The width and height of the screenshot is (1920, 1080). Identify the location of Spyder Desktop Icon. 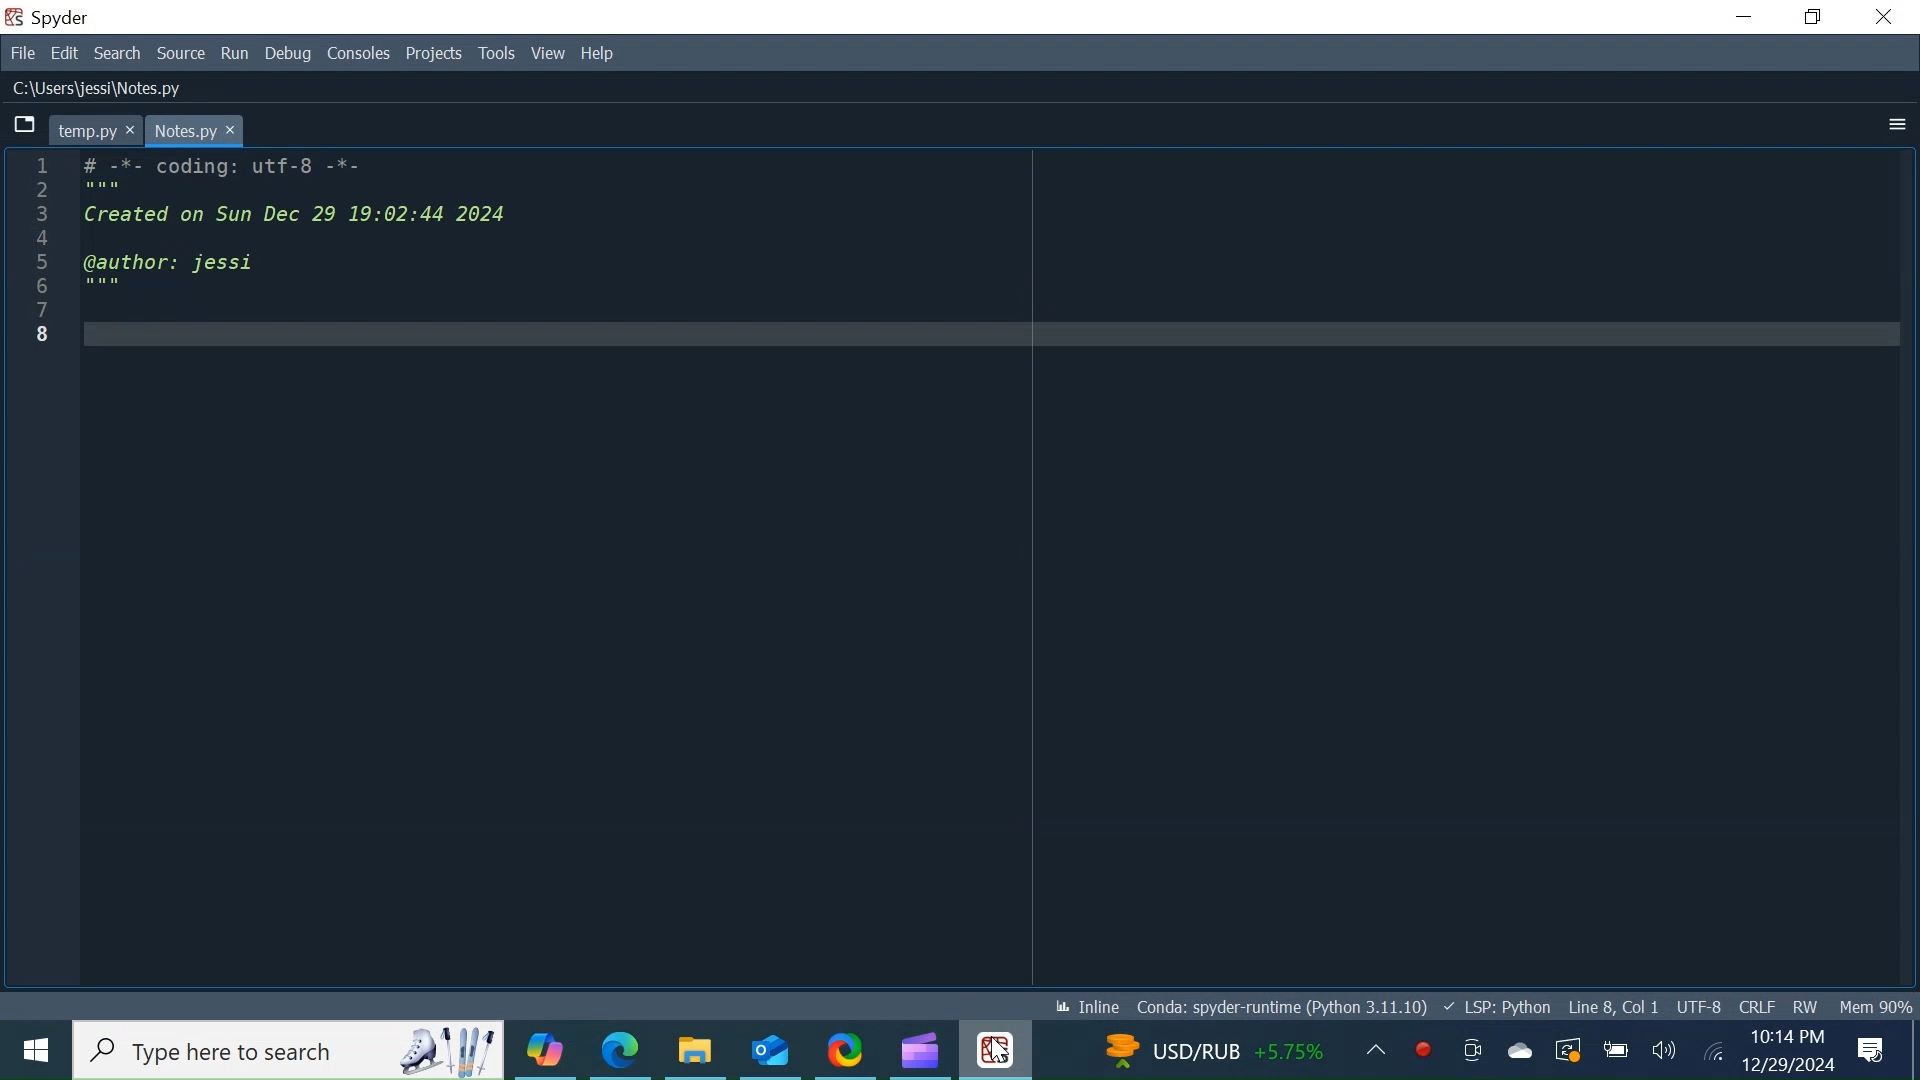
(999, 1050).